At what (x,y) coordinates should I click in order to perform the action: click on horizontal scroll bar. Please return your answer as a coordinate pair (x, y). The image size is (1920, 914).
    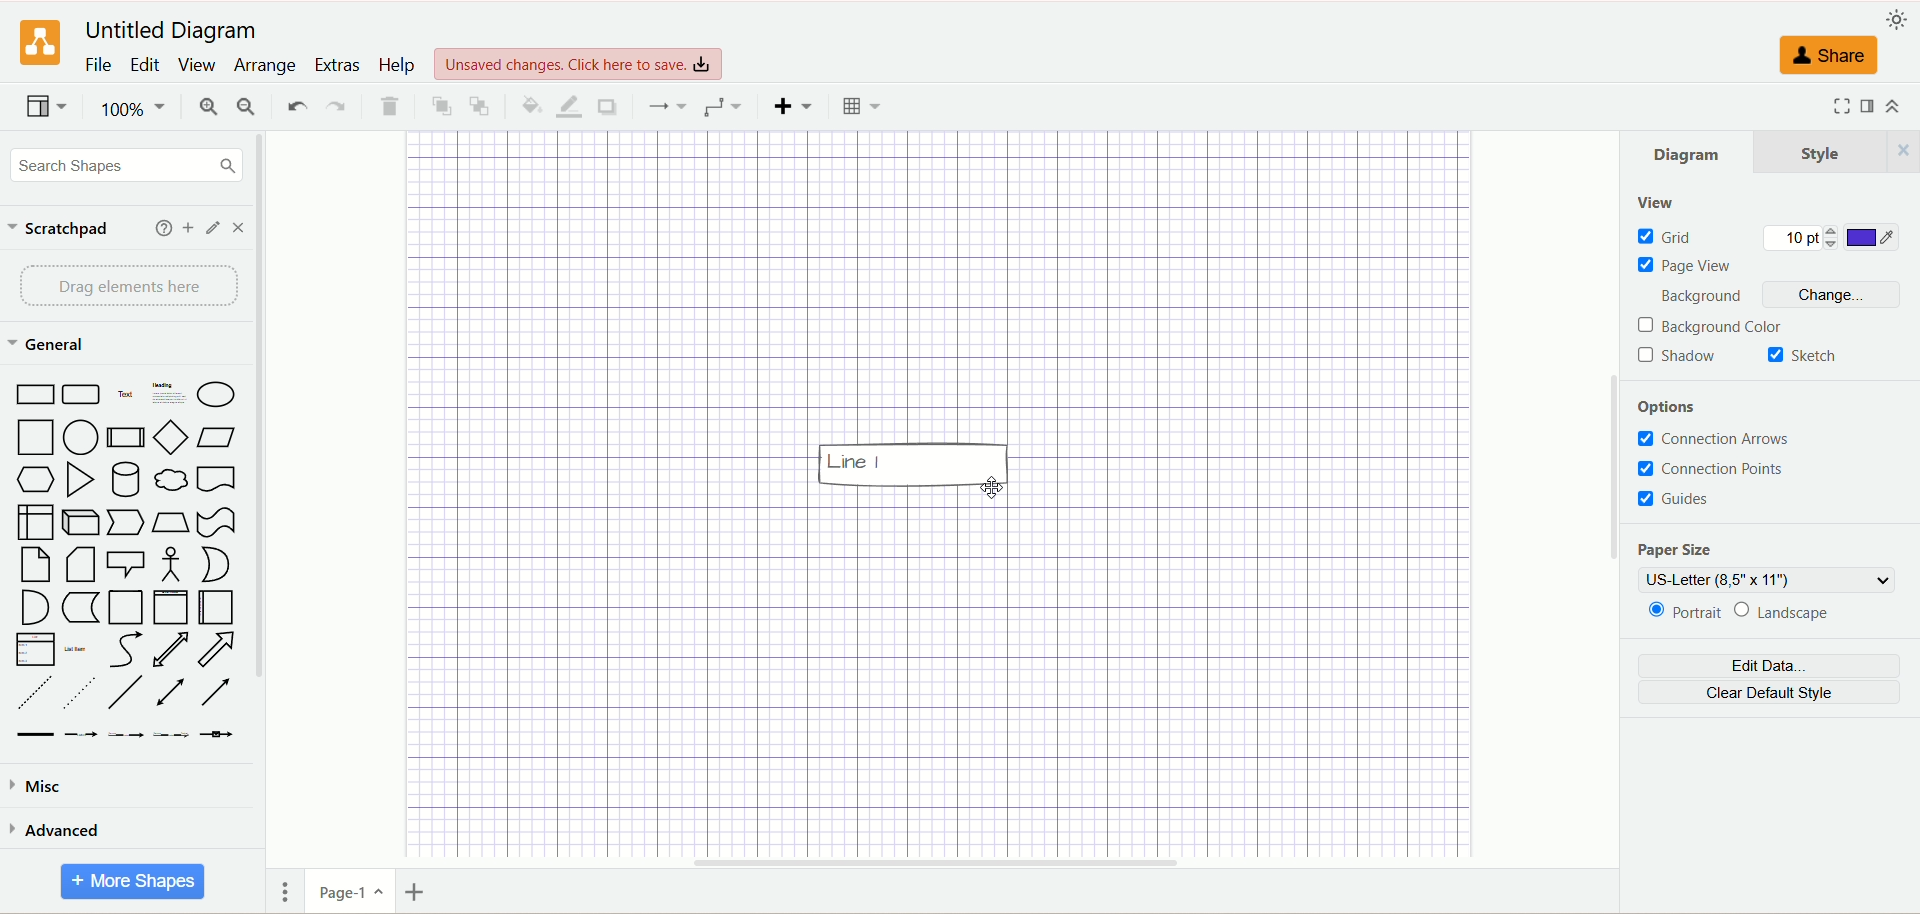
    Looking at the image, I should click on (920, 864).